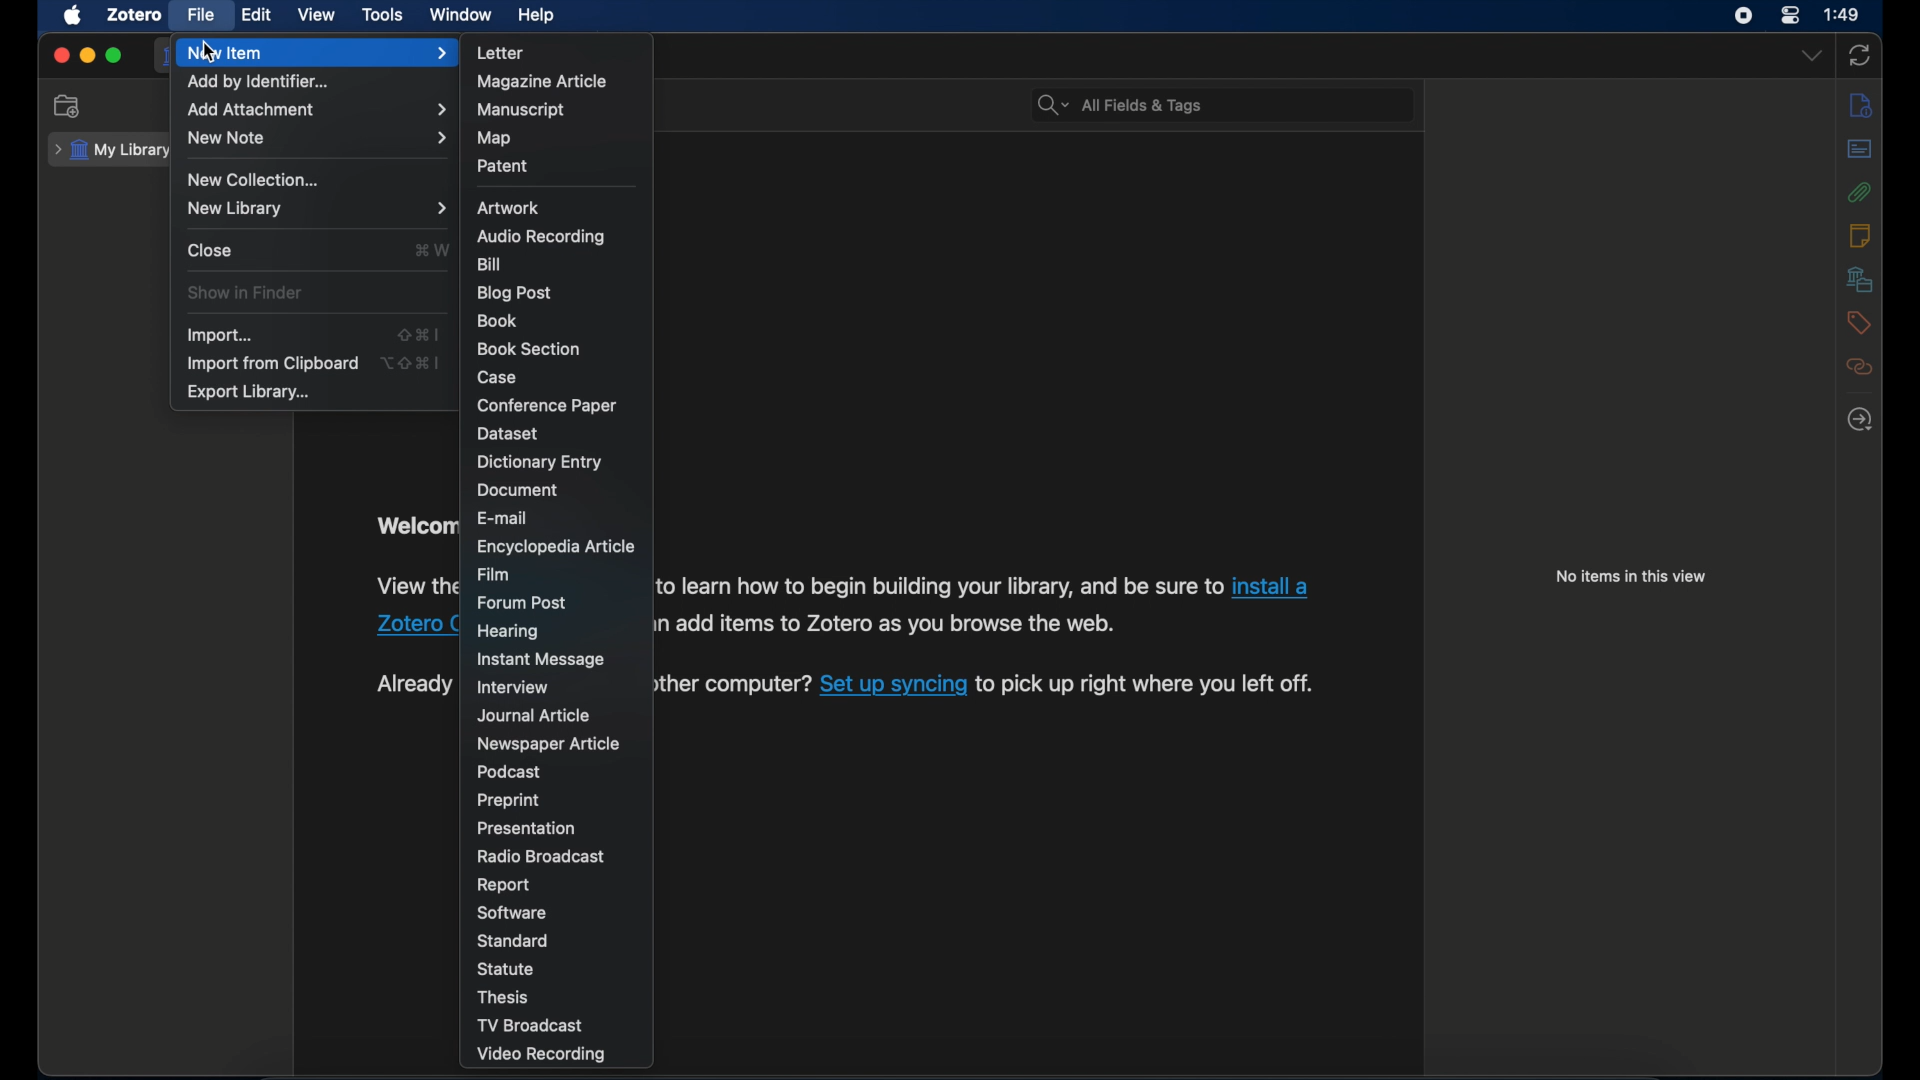 The image size is (1920, 1080). Describe the element at coordinates (319, 53) in the screenshot. I see `new item` at that location.